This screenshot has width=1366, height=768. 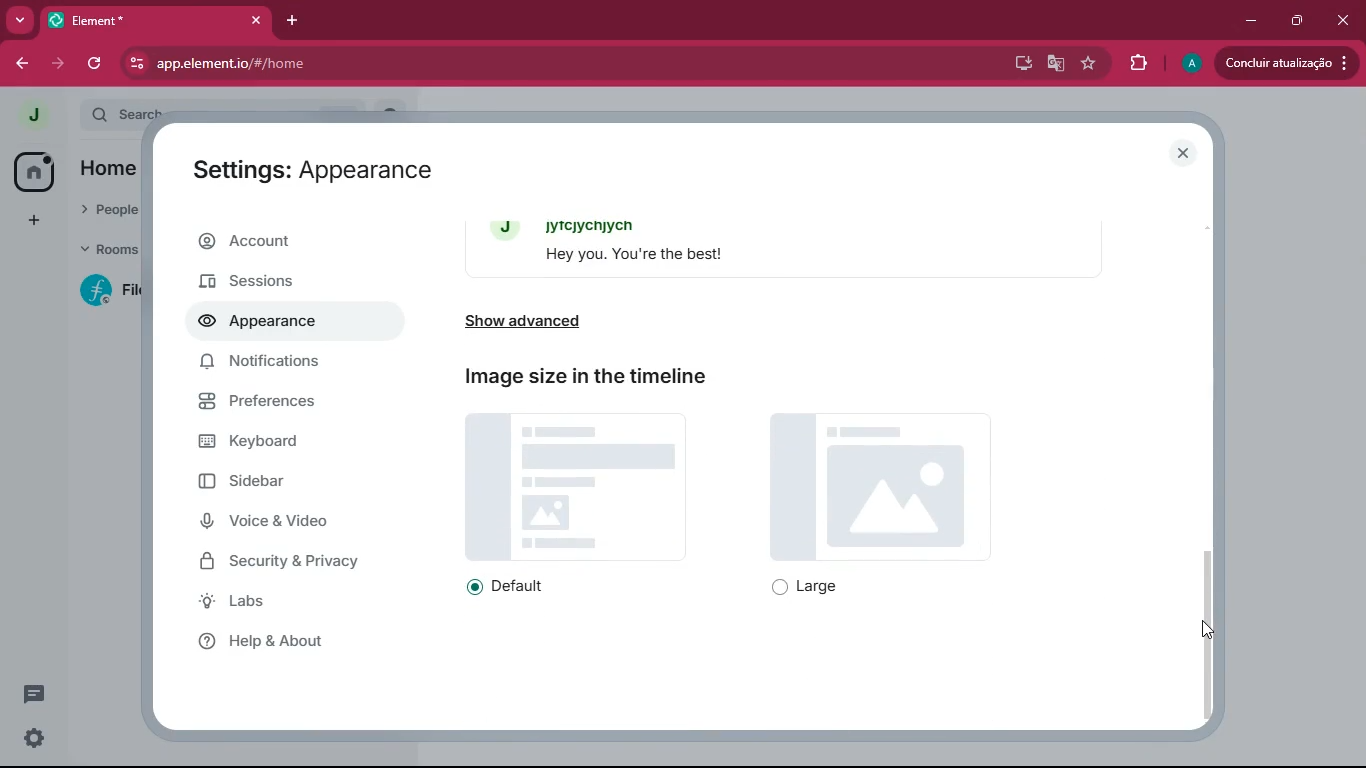 I want to click on large, so click(x=814, y=588).